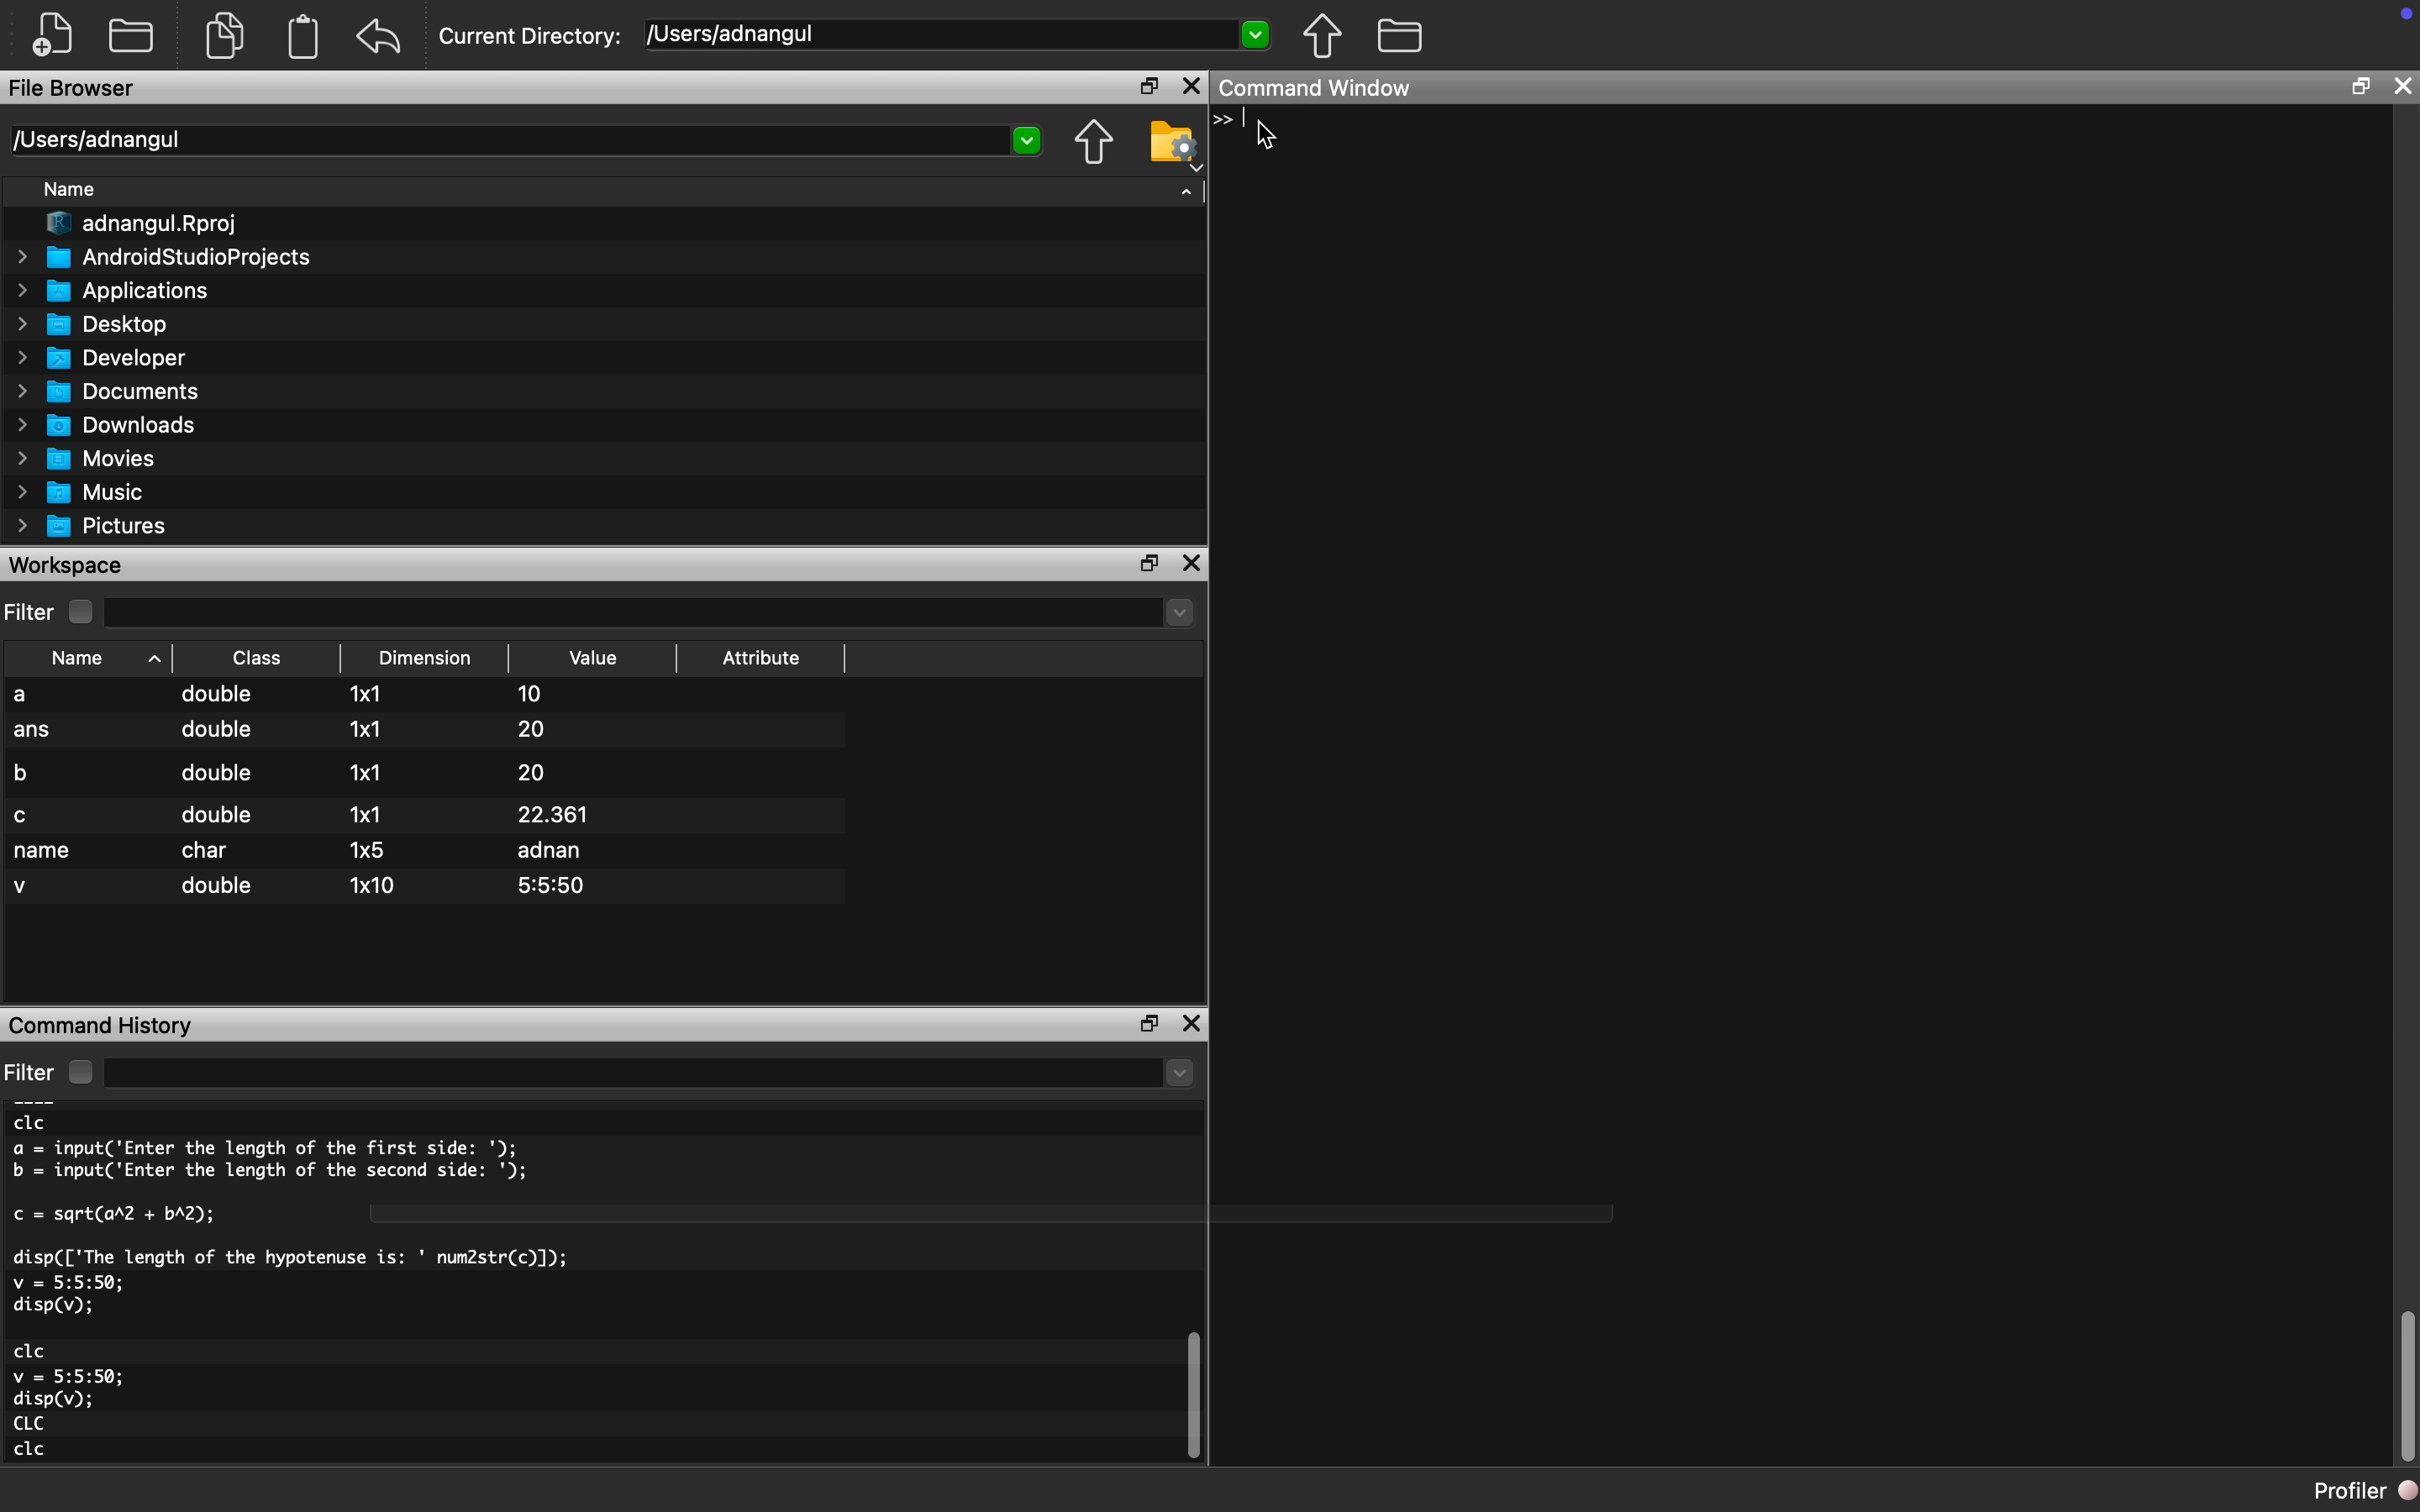 This screenshot has width=2420, height=1512. What do you see at coordinates (135, 35) in the screenshot?
I see `Open an existing file in editor` at bounding box center [135, 35].